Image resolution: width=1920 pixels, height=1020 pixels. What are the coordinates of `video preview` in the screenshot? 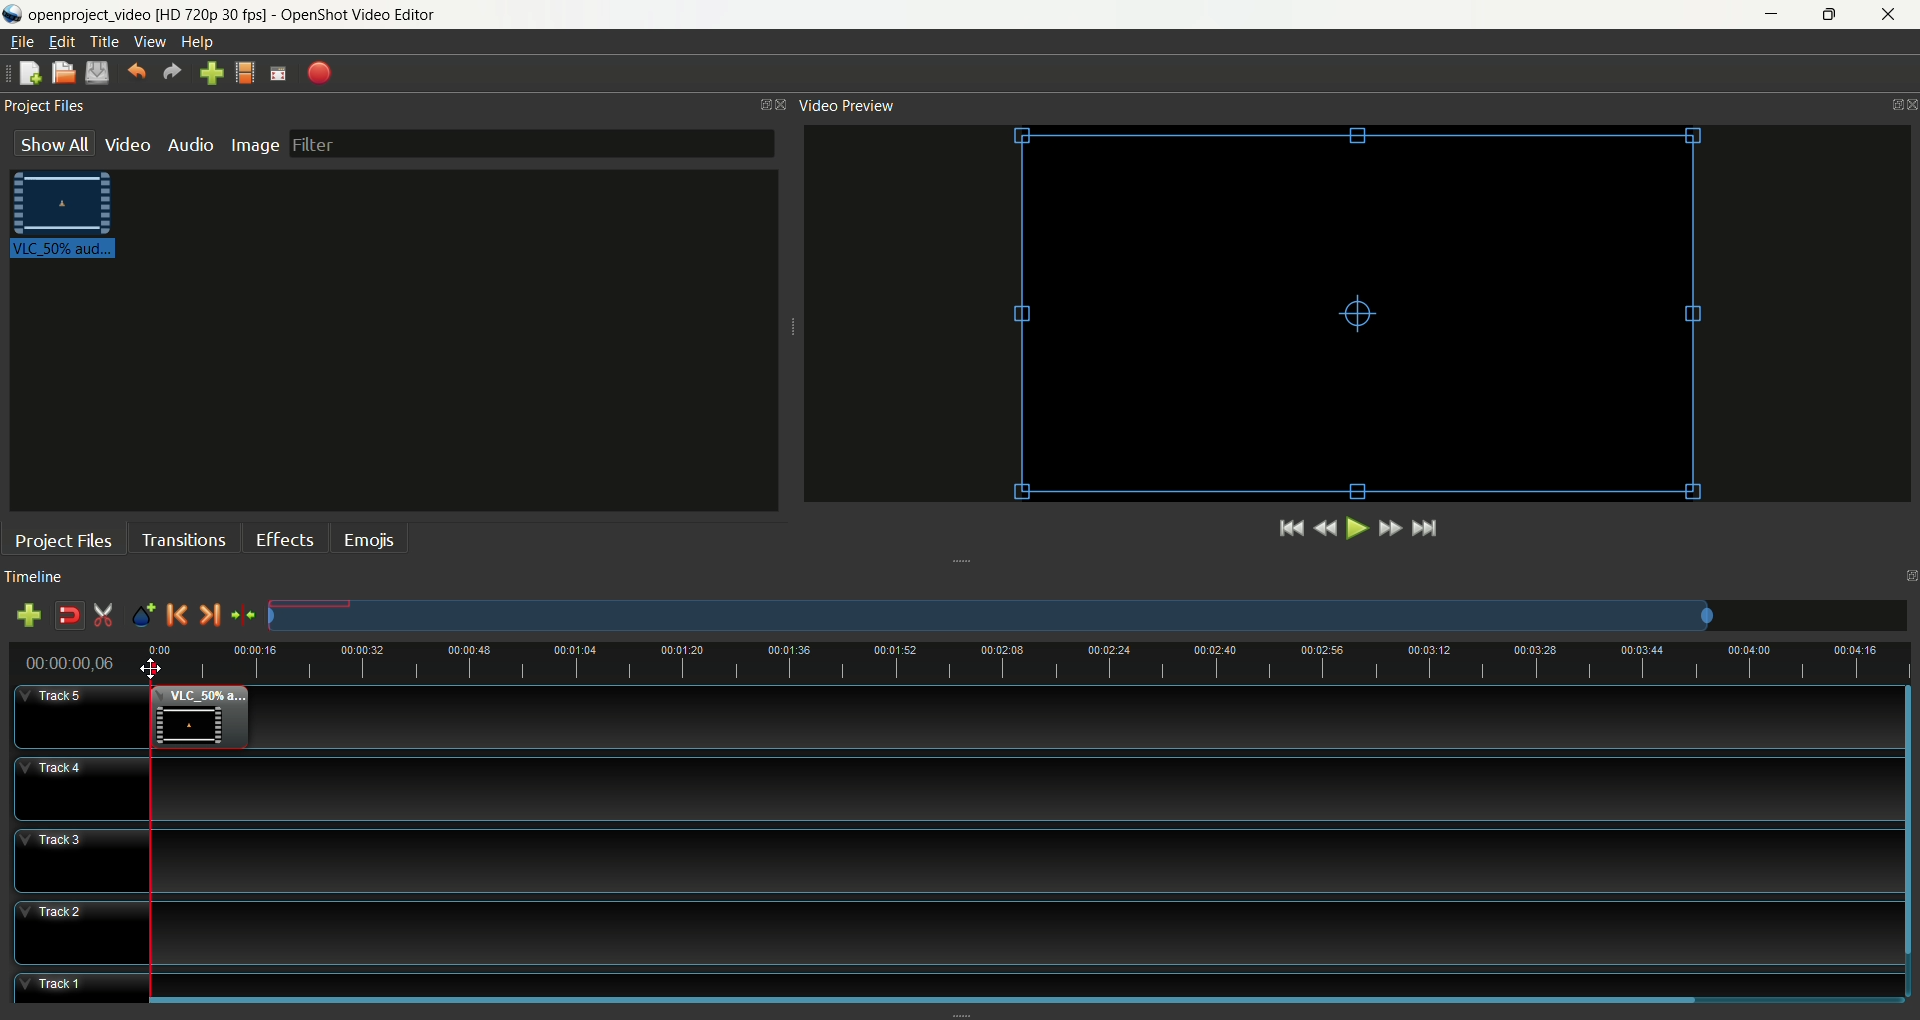 It's located at (844, 106).